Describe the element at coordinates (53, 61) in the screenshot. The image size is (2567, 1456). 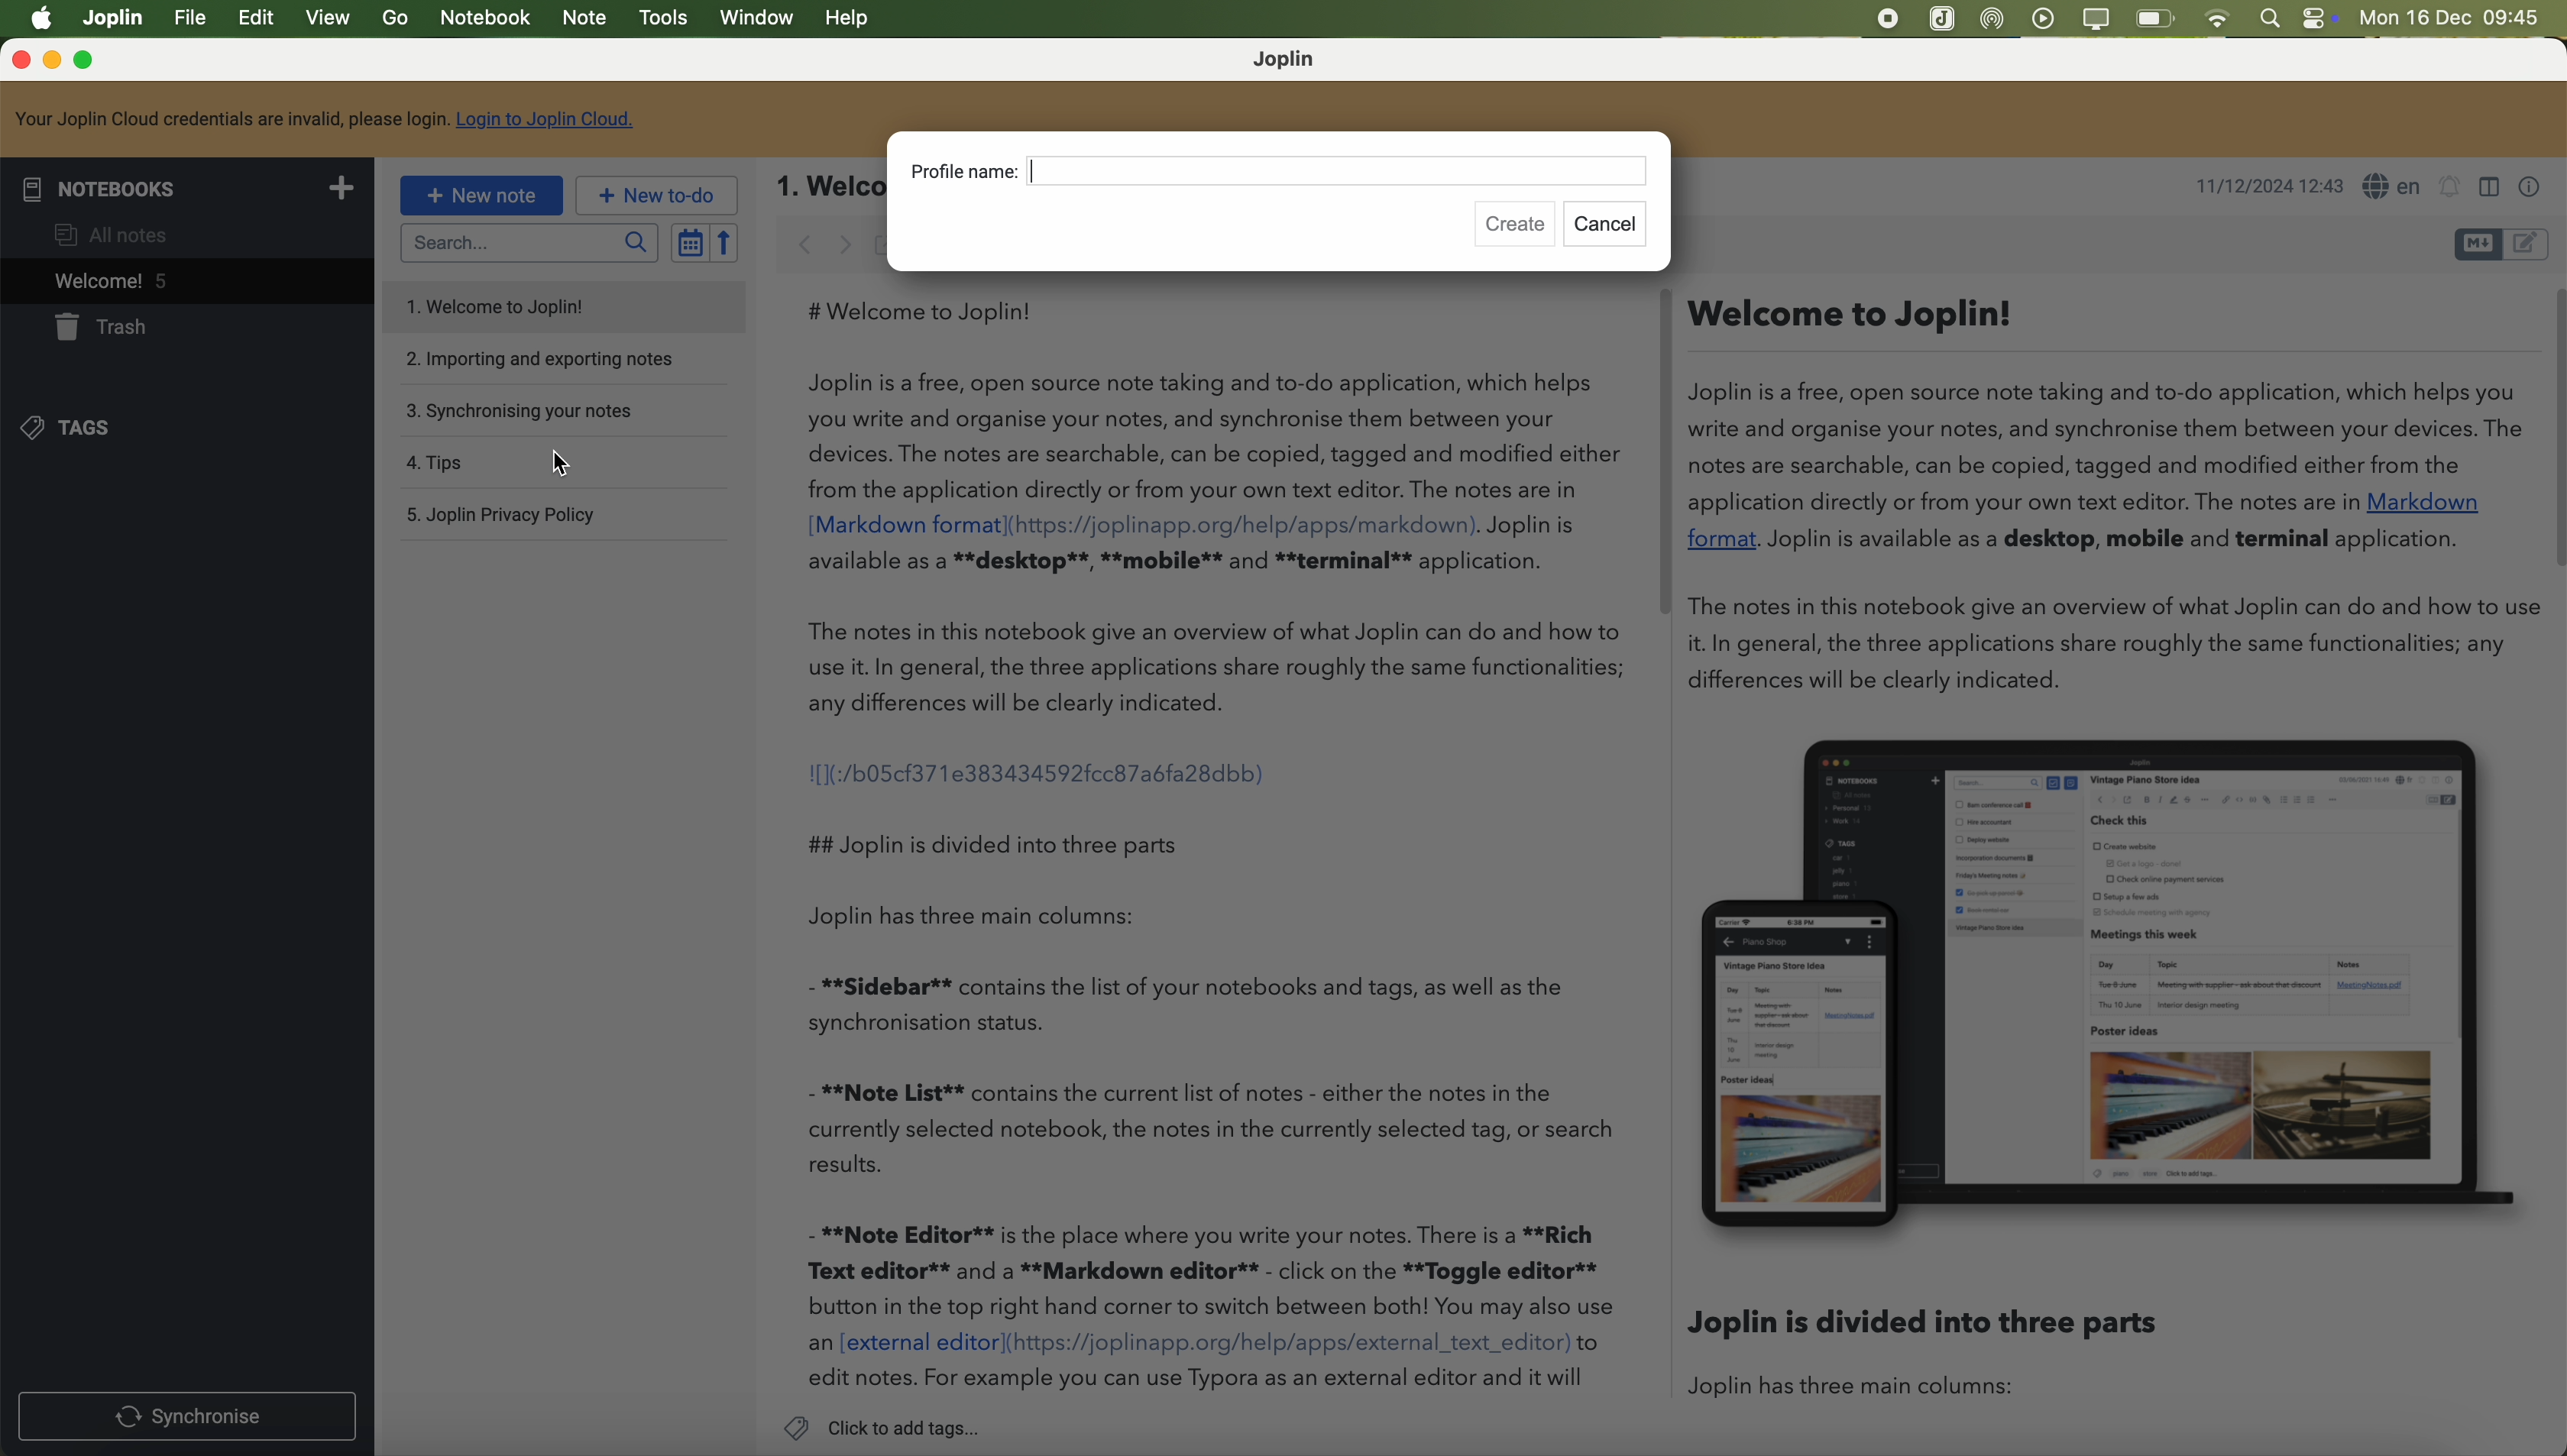
I see `minimize` at that location.